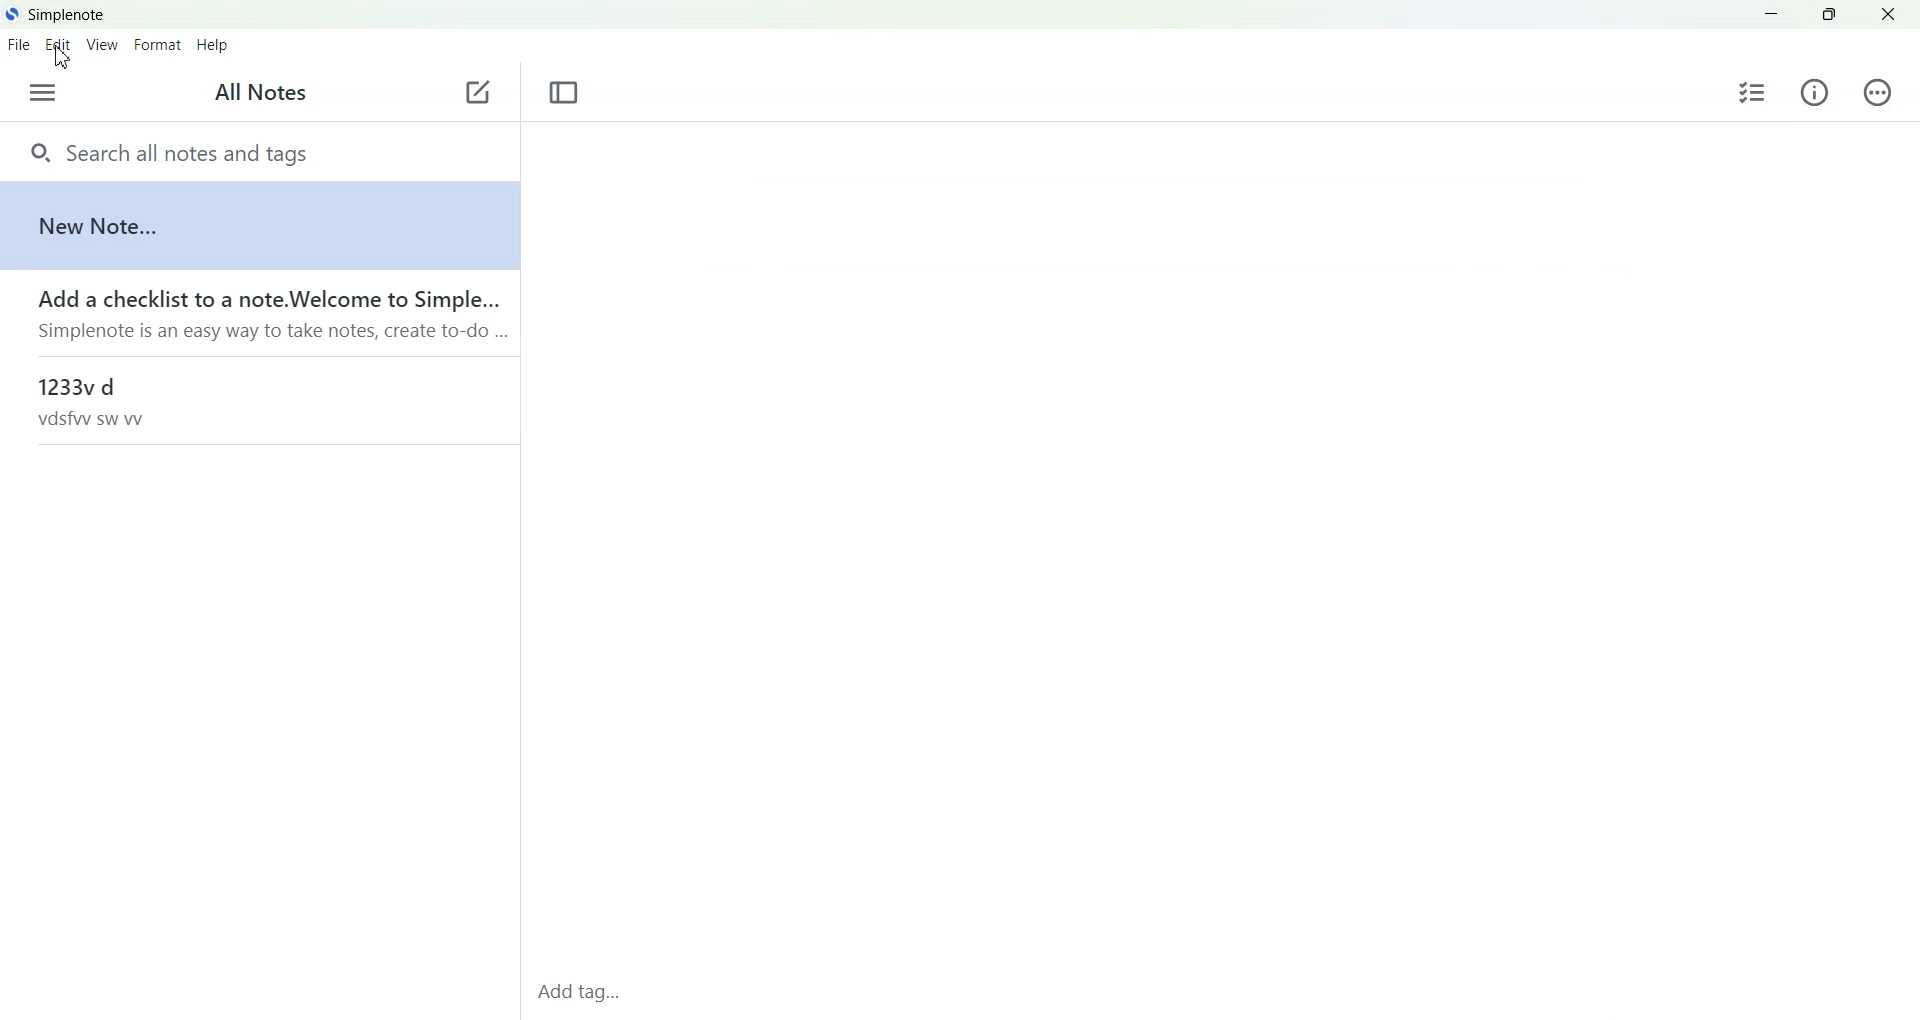 Image resolution: width=1920 pixels, height=1020 pixels. What do you see at coordinates (58, 45) in the screenshot?
I see `Edit` at bounding box center [58, 45].